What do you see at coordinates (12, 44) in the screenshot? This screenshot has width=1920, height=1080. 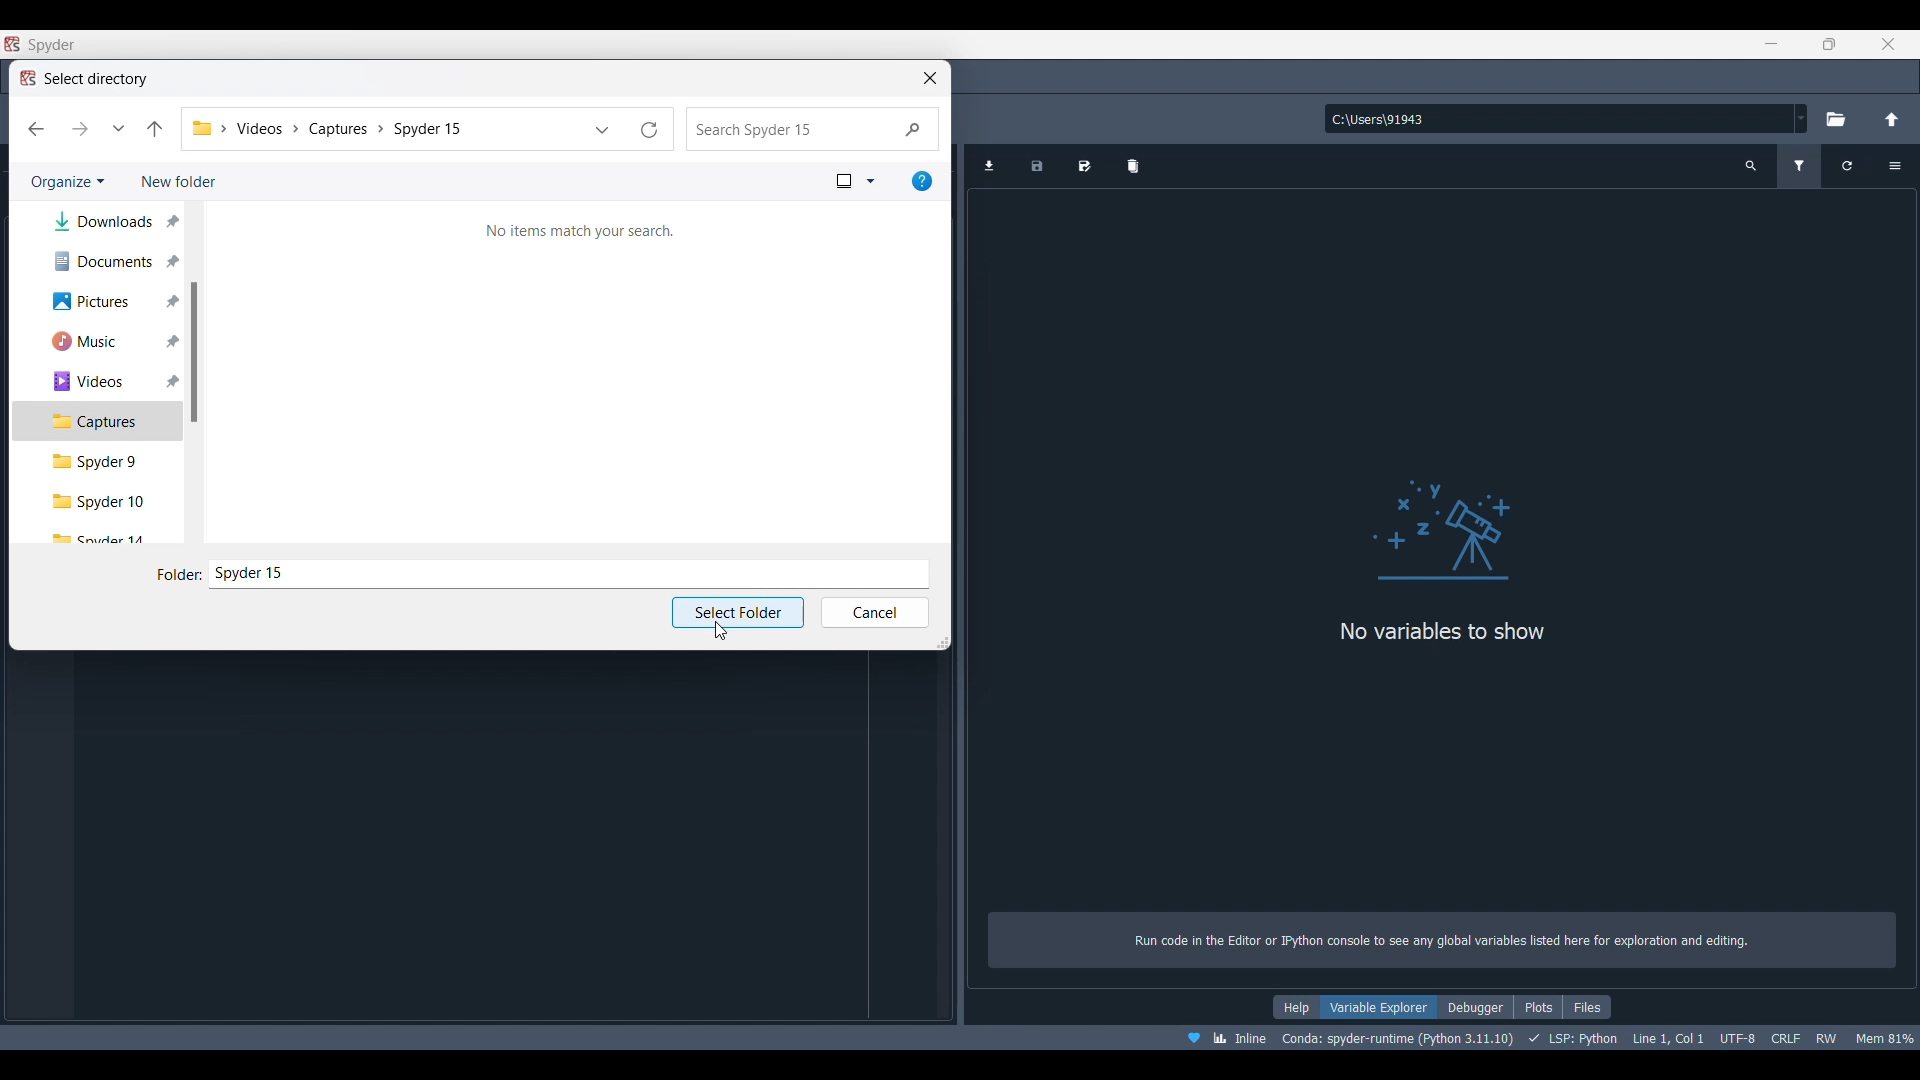 I see `Software logo` at bounding box center [12, 44].